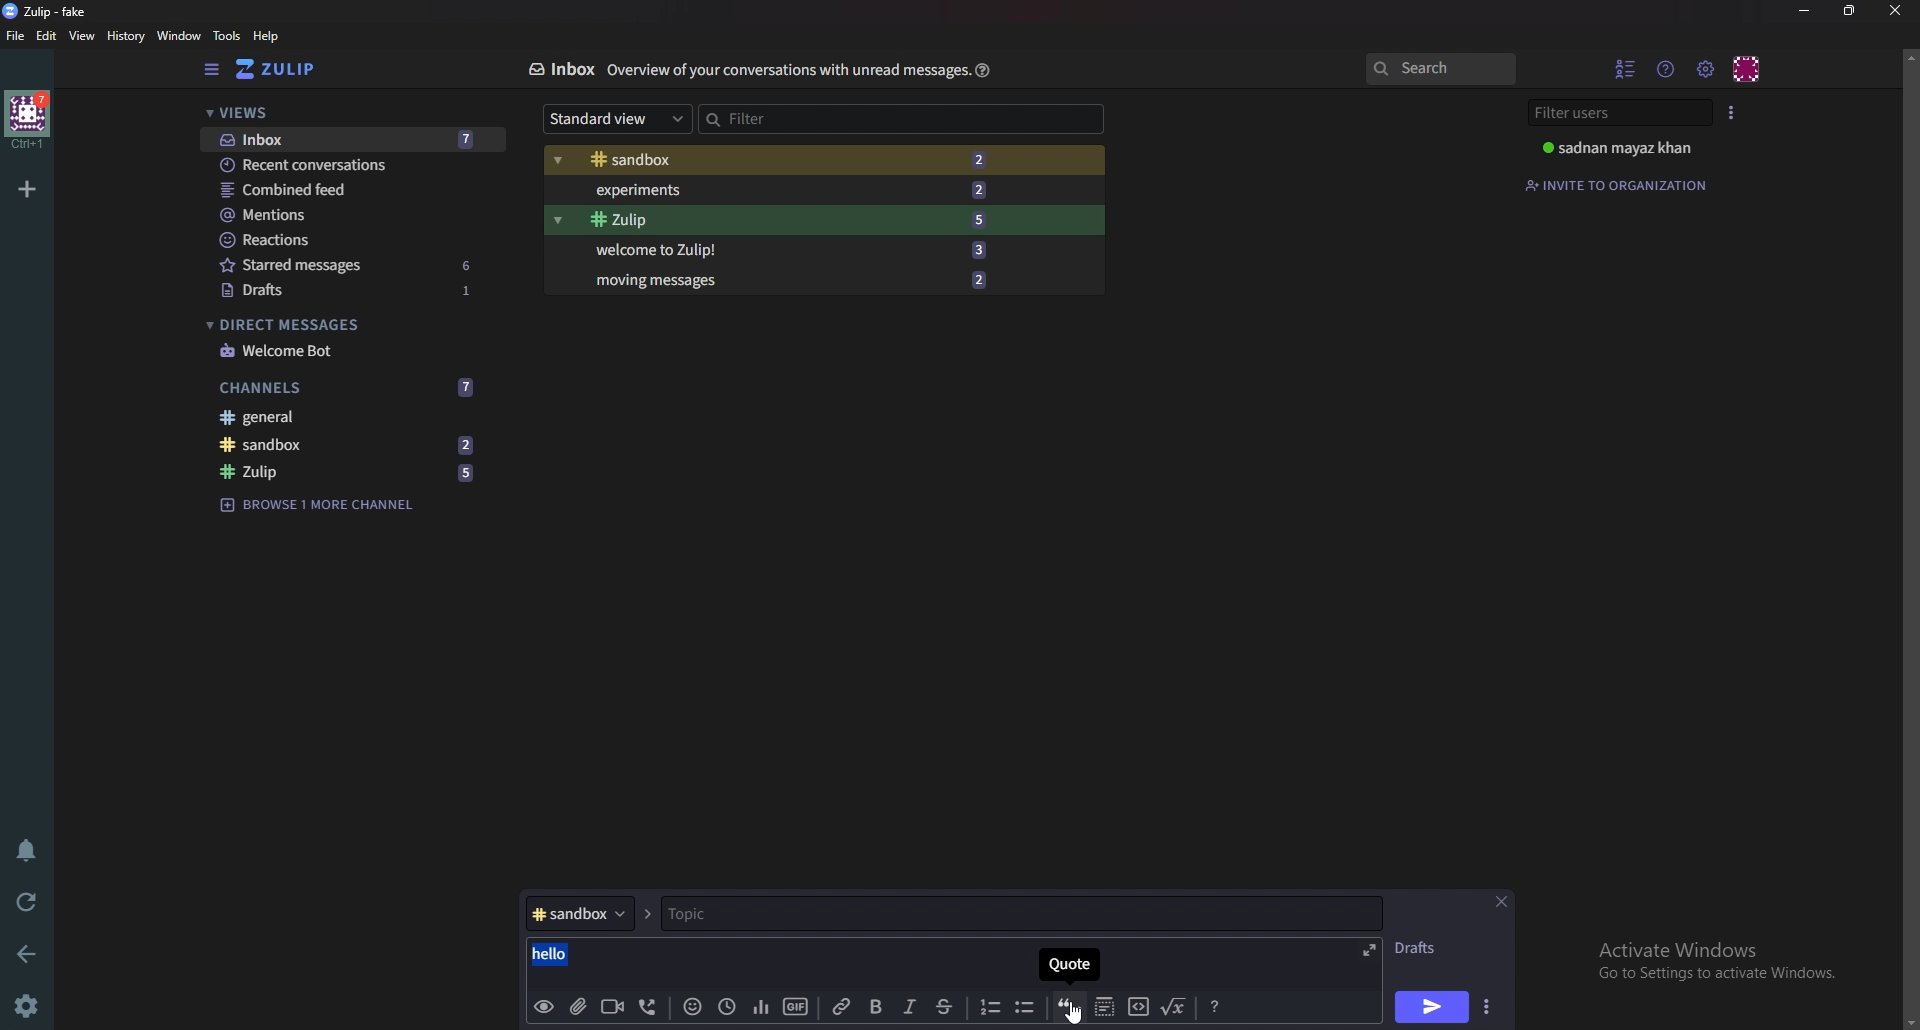 Image resolution: width=1920 pixels, height=1030 pixels. What do you see at coordinates (1849, 10) in the screenshot?
I see `Resize` at bounding box center [1849, 10].